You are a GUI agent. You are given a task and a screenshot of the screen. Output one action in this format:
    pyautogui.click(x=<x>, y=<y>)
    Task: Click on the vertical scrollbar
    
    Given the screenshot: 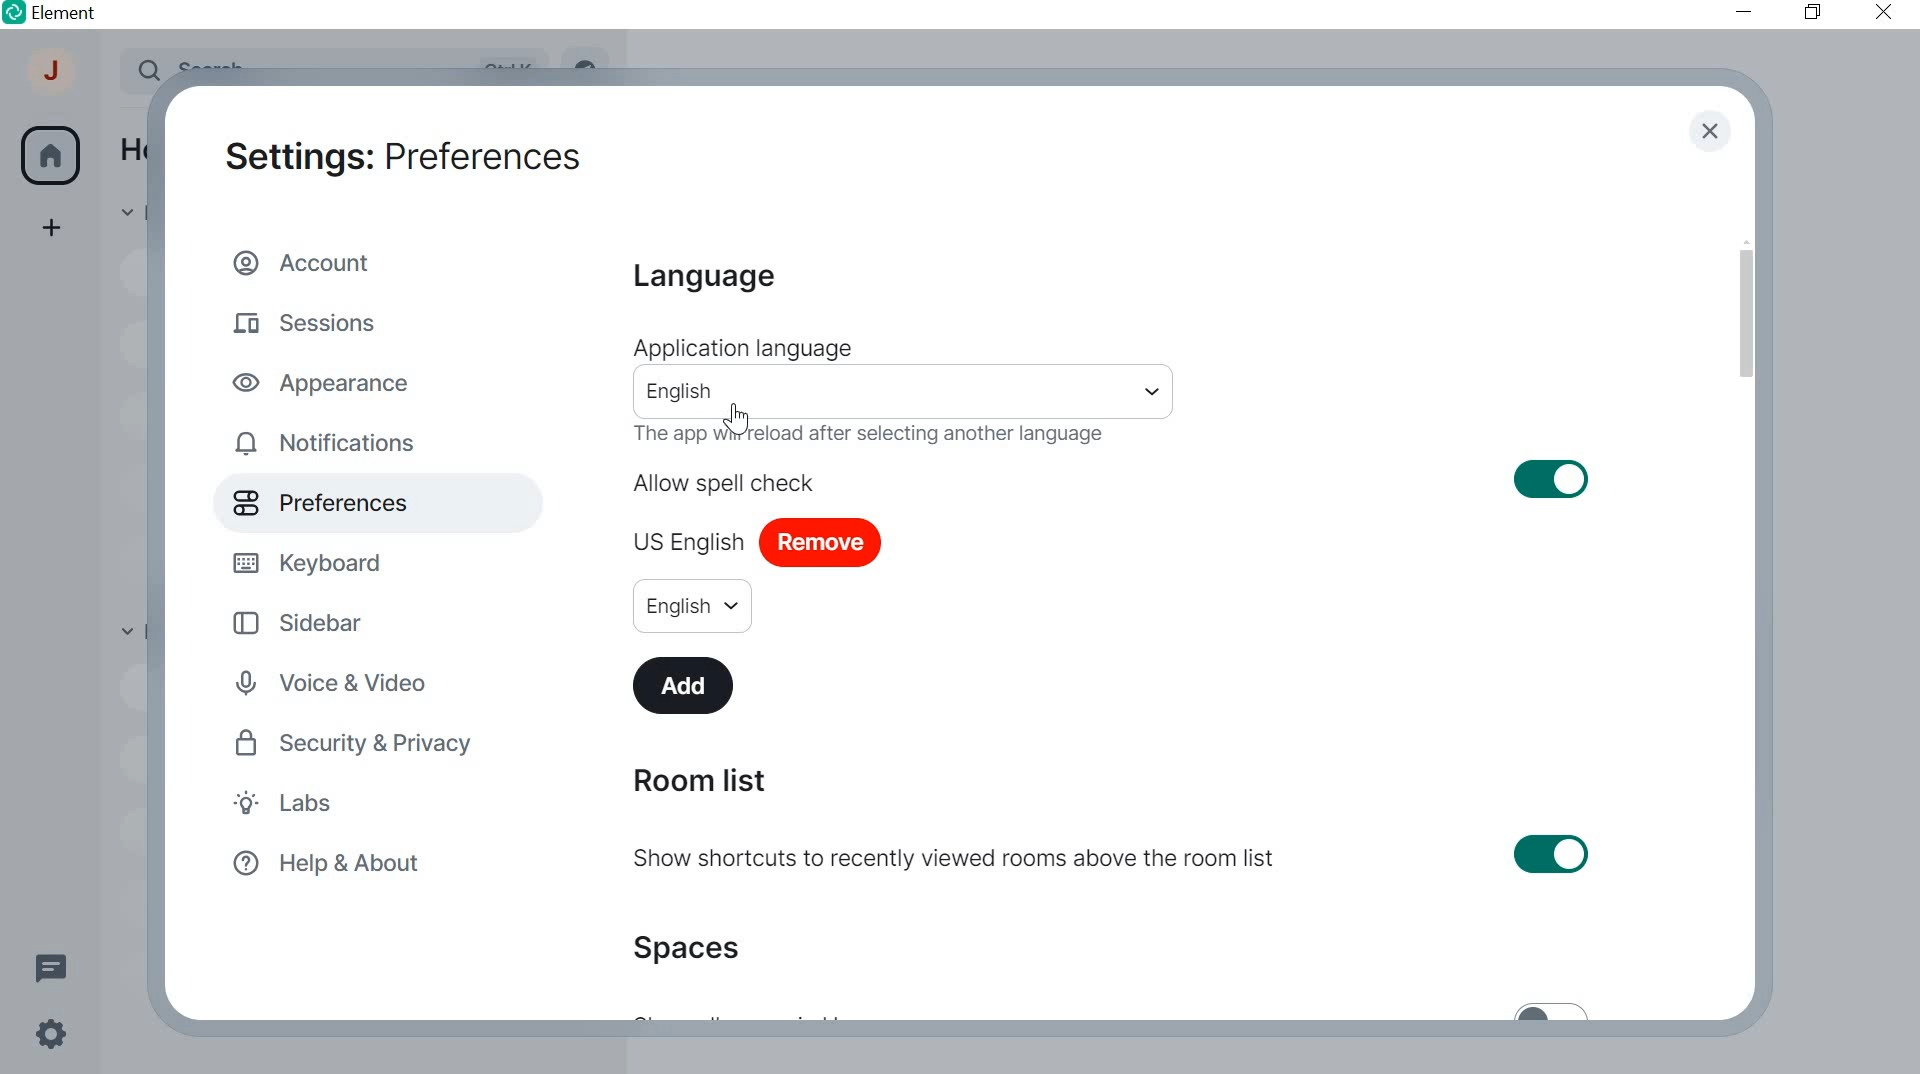 What is the action you would take?
    pyautogui.click(x=1745, y=314)
    